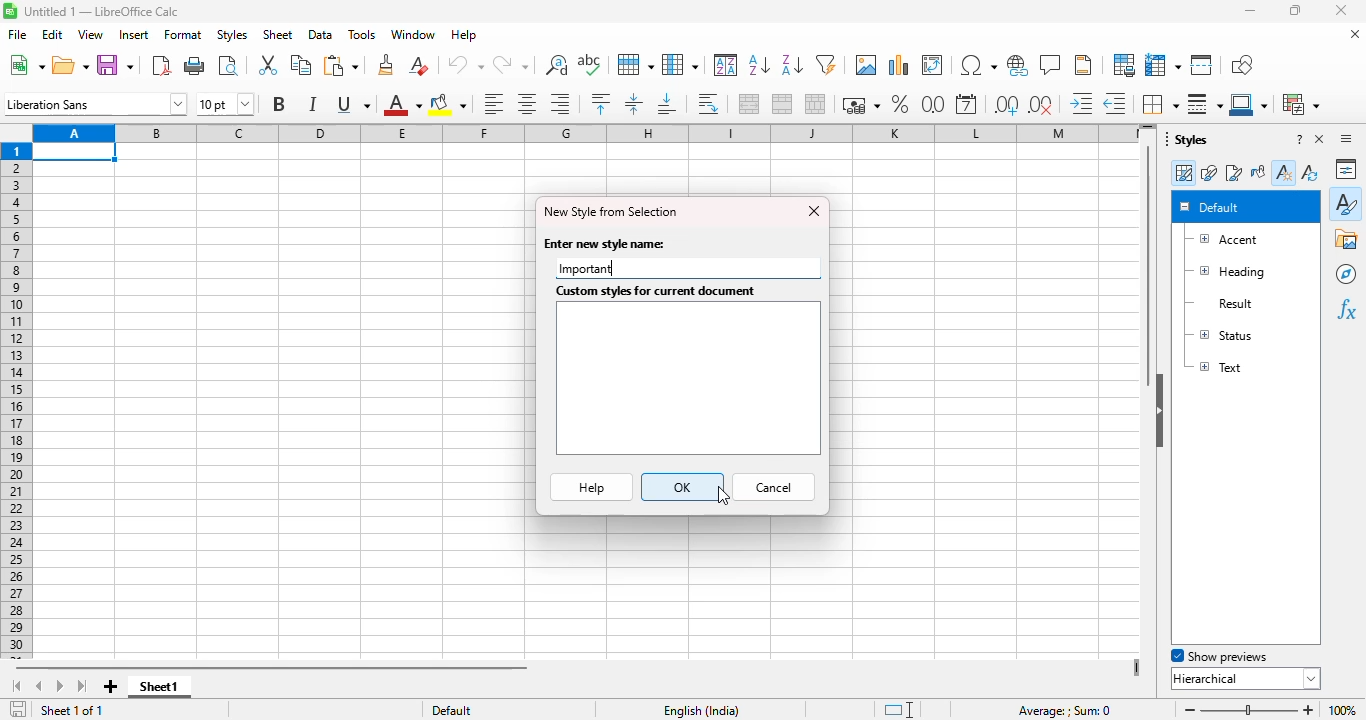  What do you see at coordinates (1083, 65) in the screenshot?
I see `headers and footers` at bounding box center [1083, 65].